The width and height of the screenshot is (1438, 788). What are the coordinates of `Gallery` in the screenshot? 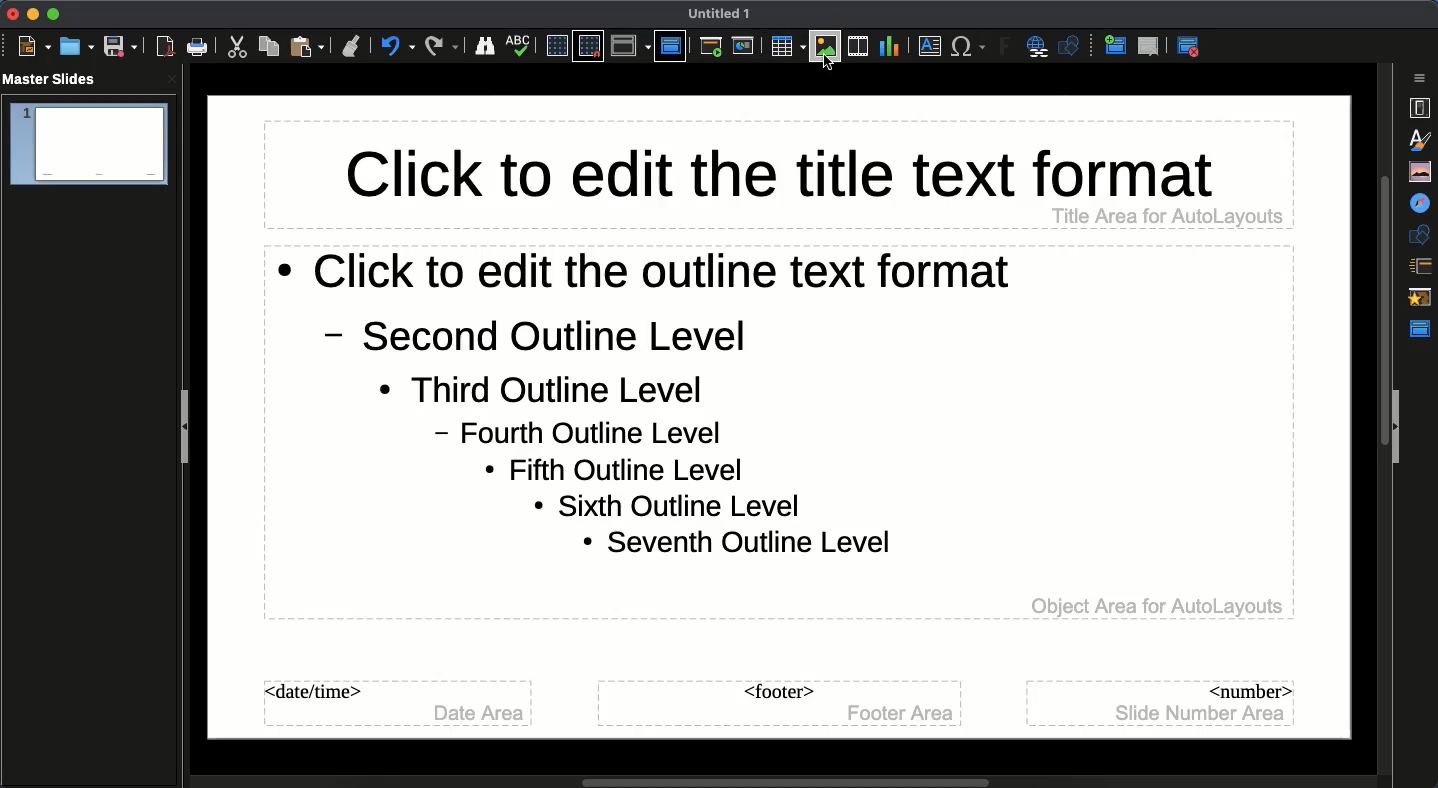 It's located at (1422, 171).